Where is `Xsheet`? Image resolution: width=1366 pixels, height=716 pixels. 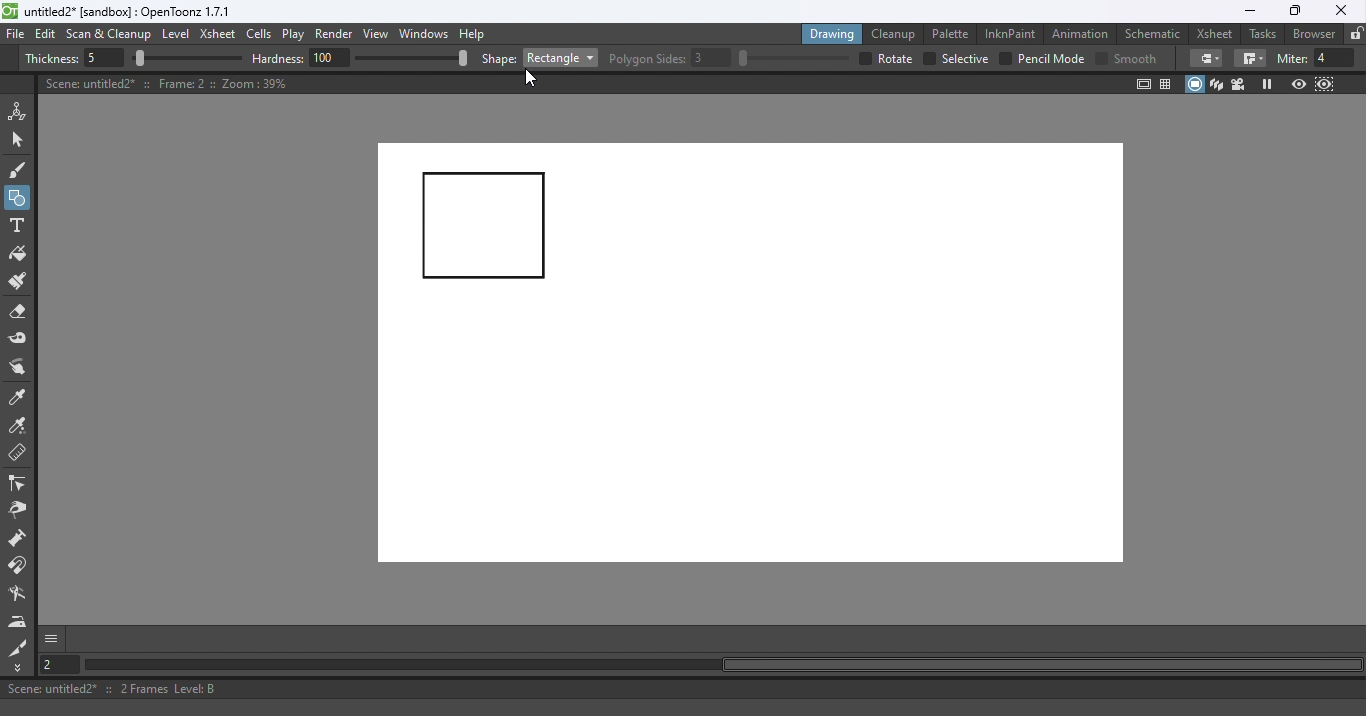 Xsheet is located at coordinates (220, 36).